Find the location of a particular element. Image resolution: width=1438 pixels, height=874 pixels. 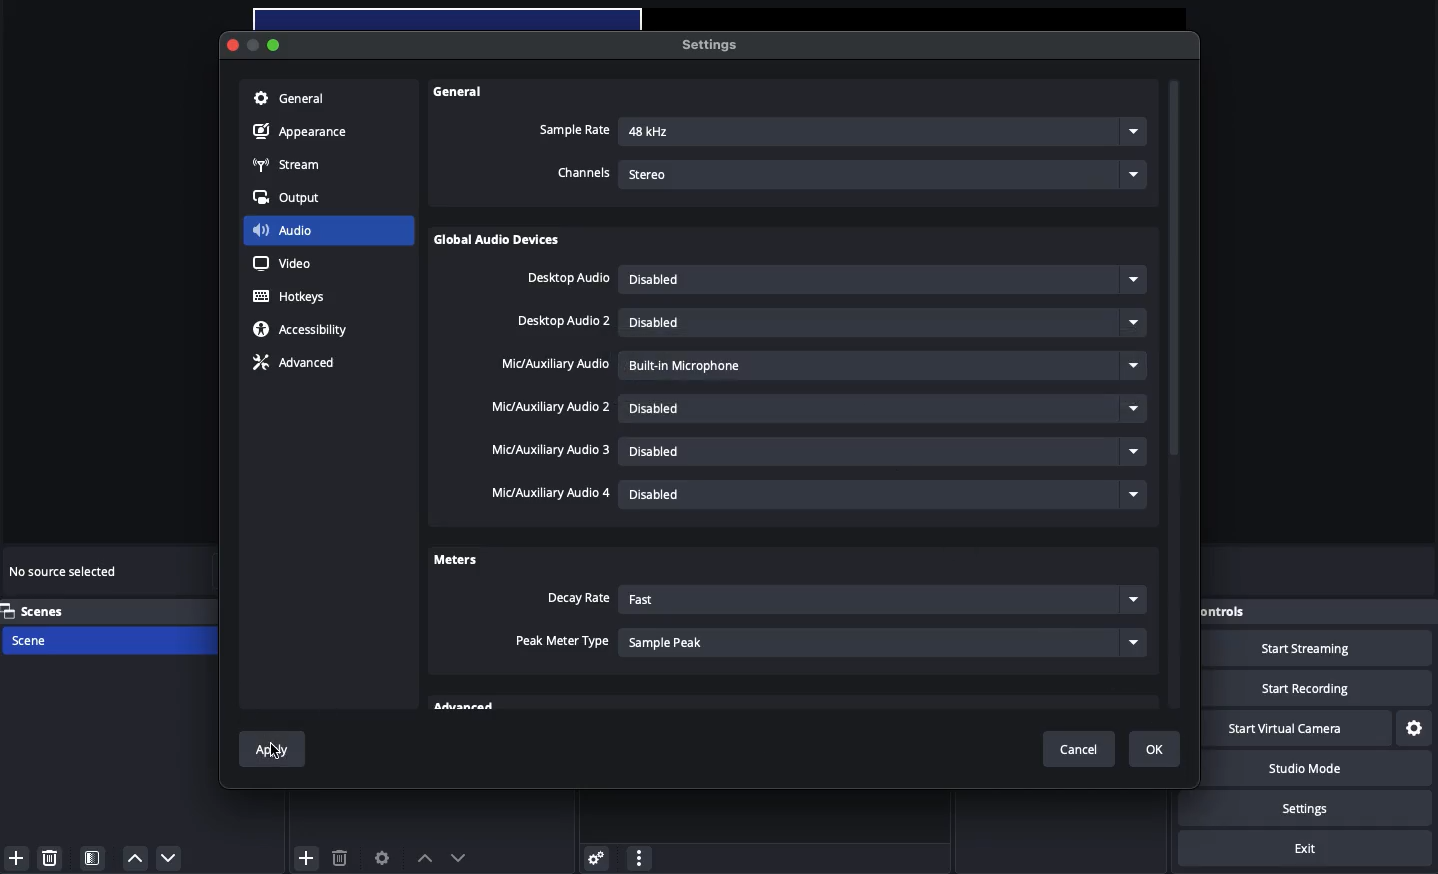

Accessibility  is located at coordinates (304, 330).